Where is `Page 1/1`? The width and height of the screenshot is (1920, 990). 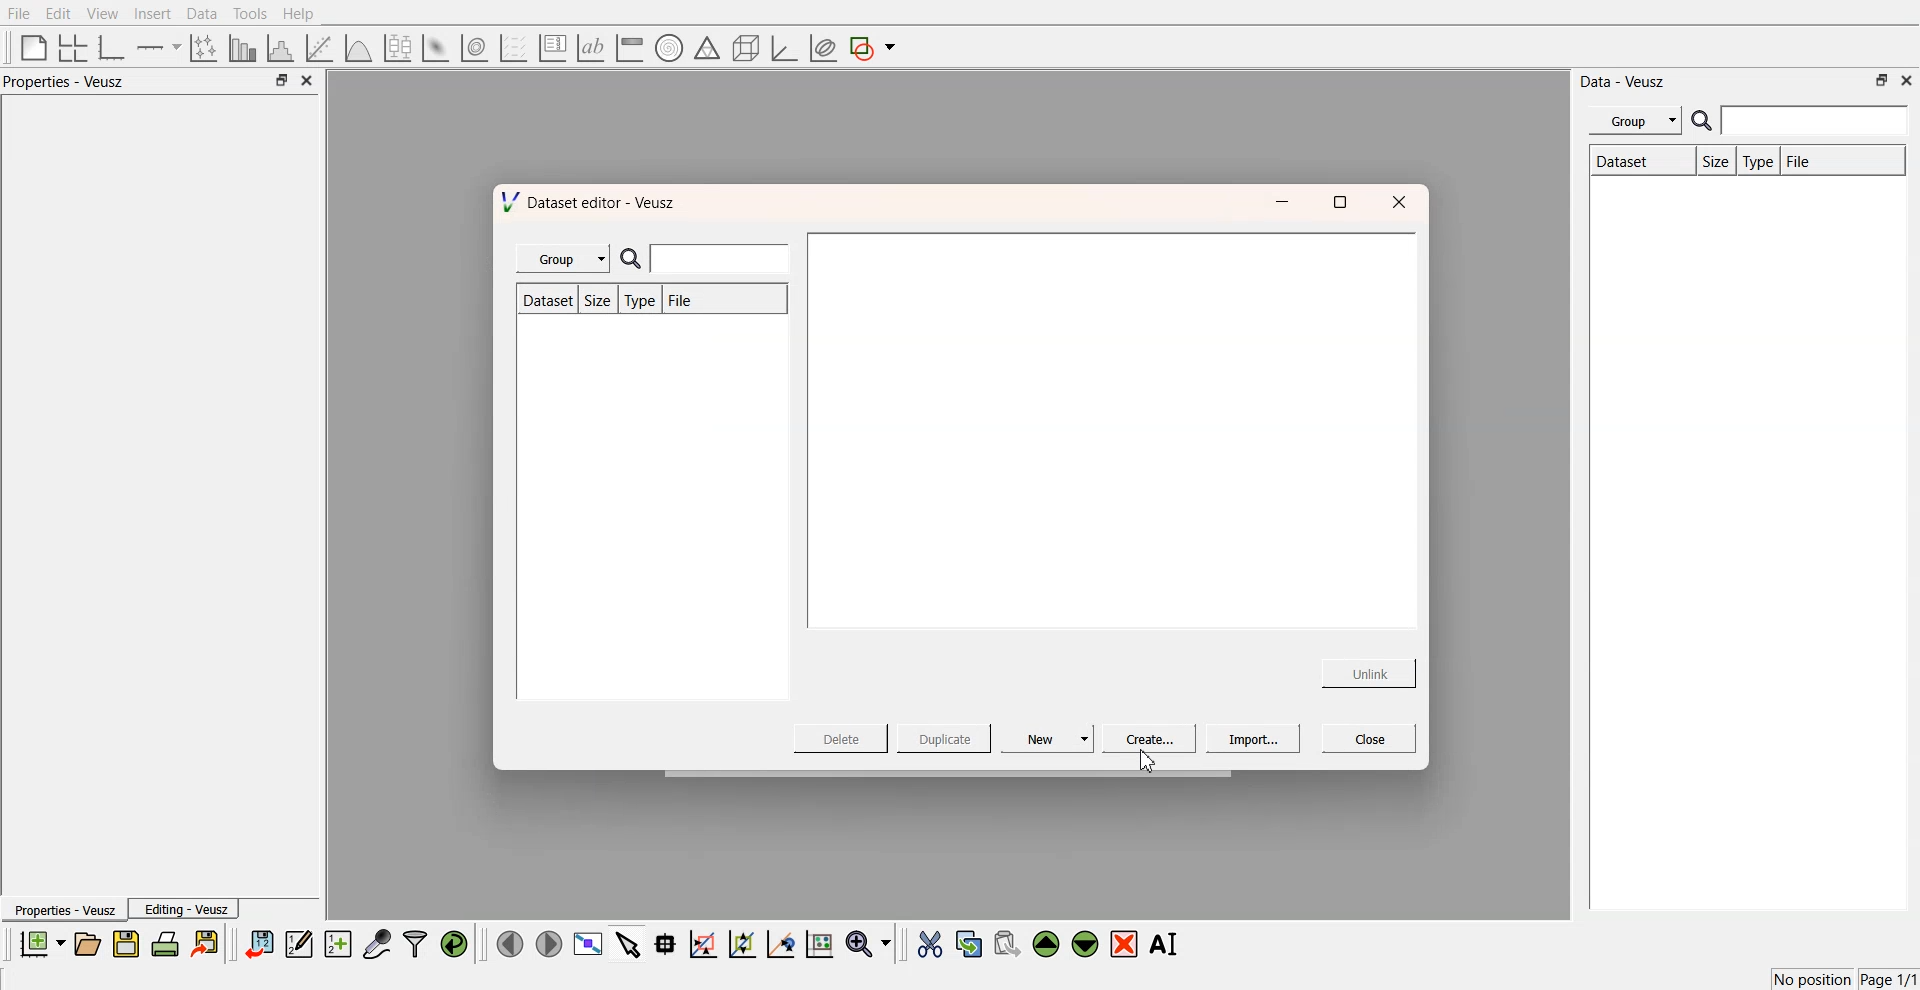
Page 1/1 is located at coordinates (1890, 980).